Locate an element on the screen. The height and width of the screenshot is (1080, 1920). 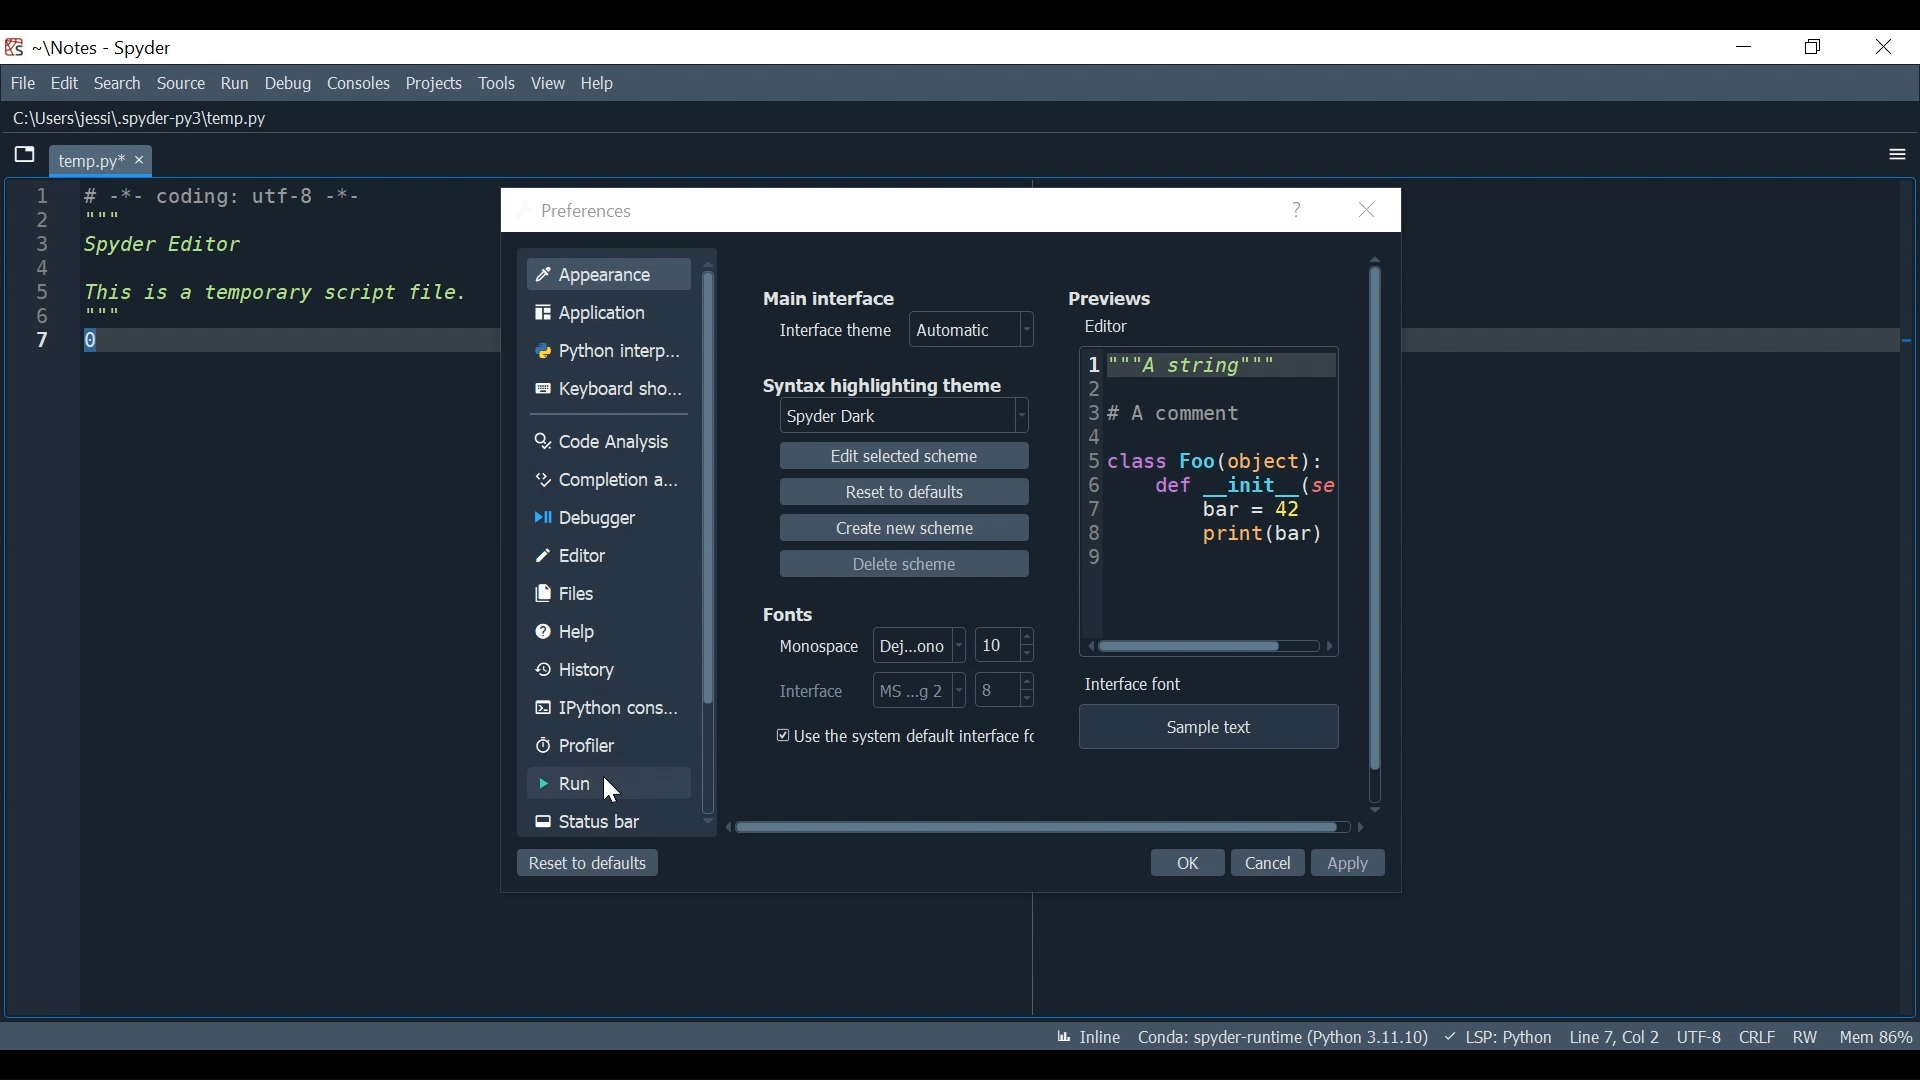
Reset to defaults is located at coordinates (911, 493).